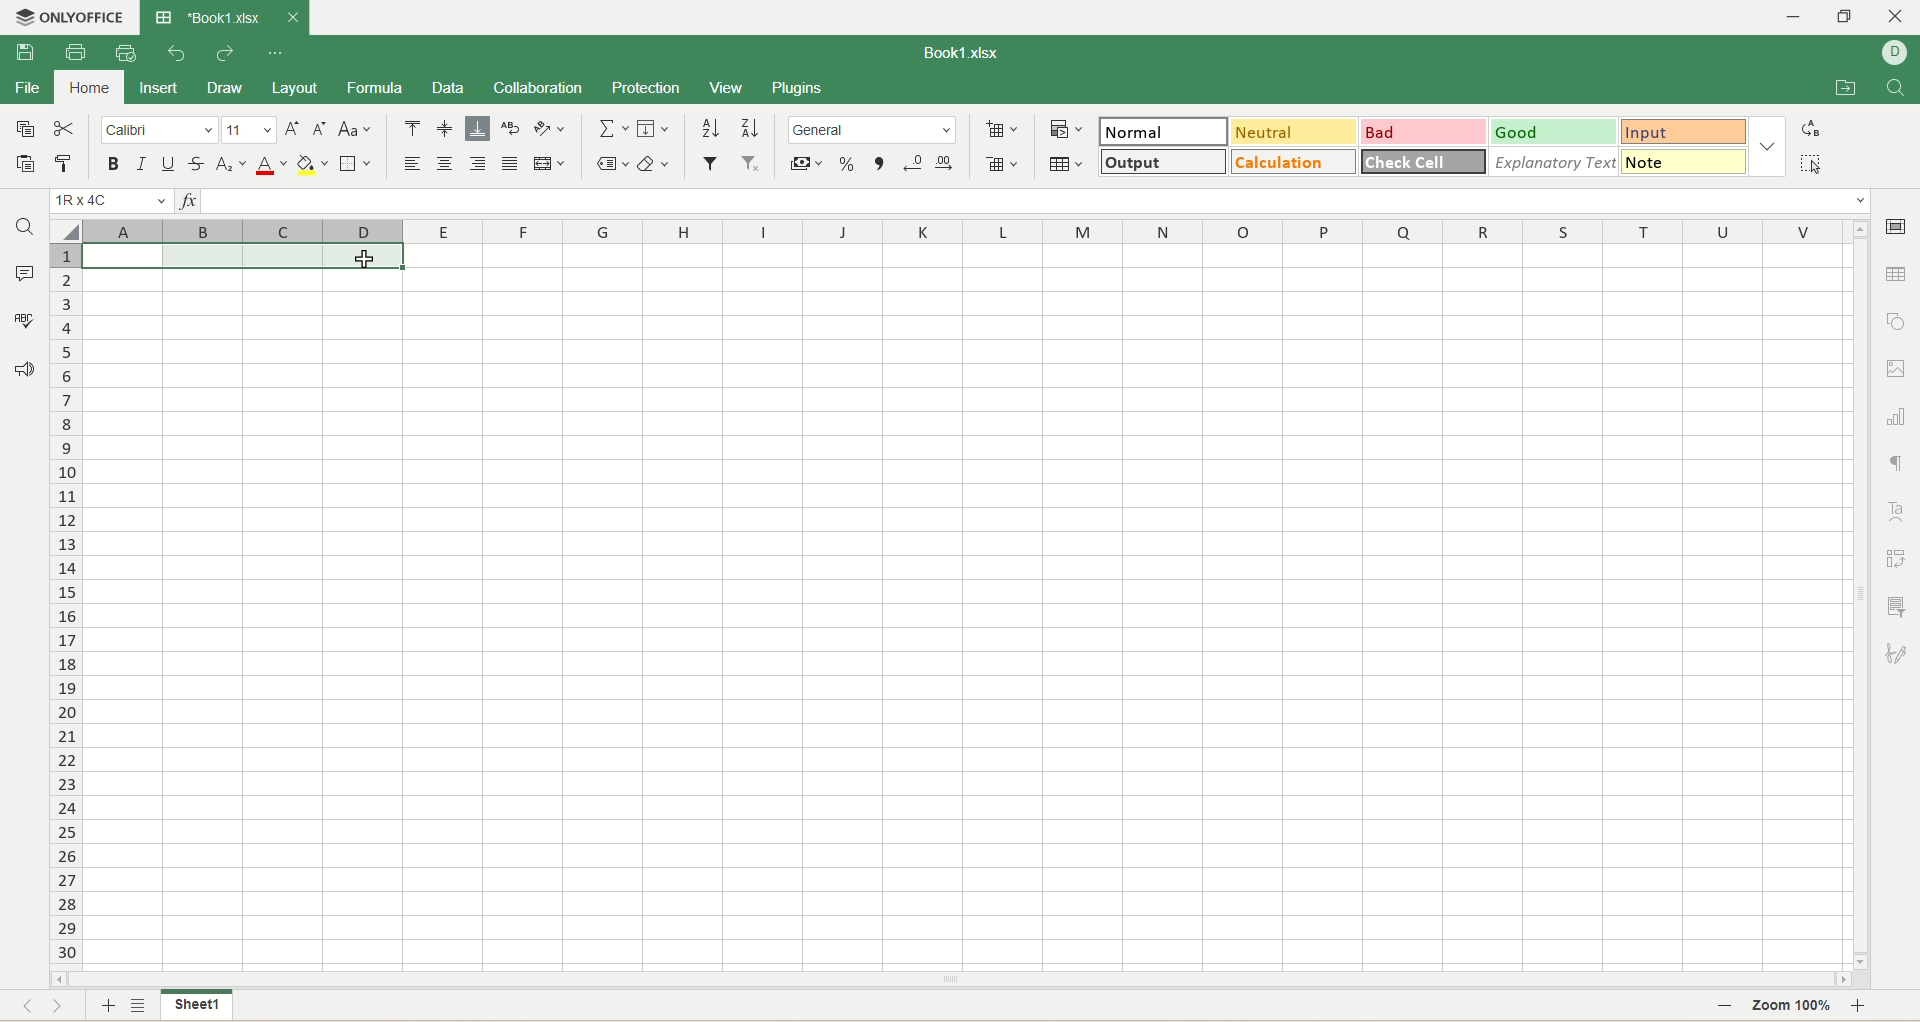  I want to click on align middle, so click(448, 129).